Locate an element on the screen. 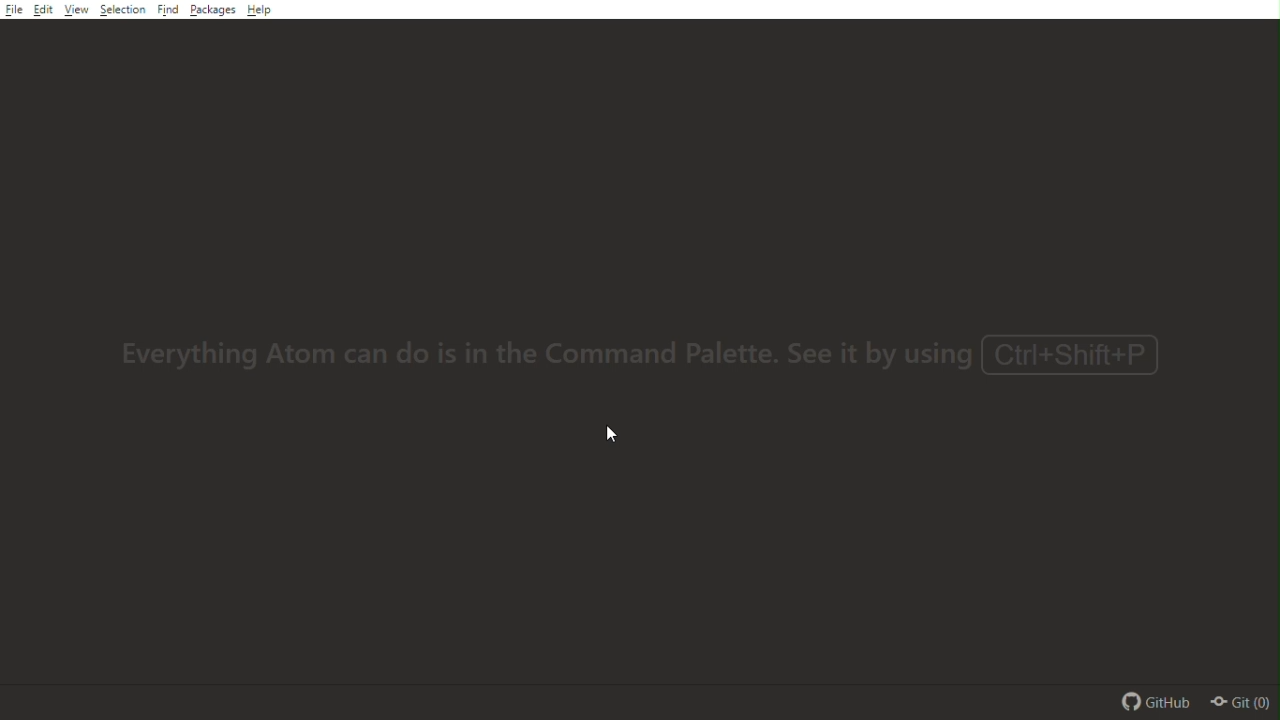 The image size is (1280, 720). View is located at coordinates (77, 13).